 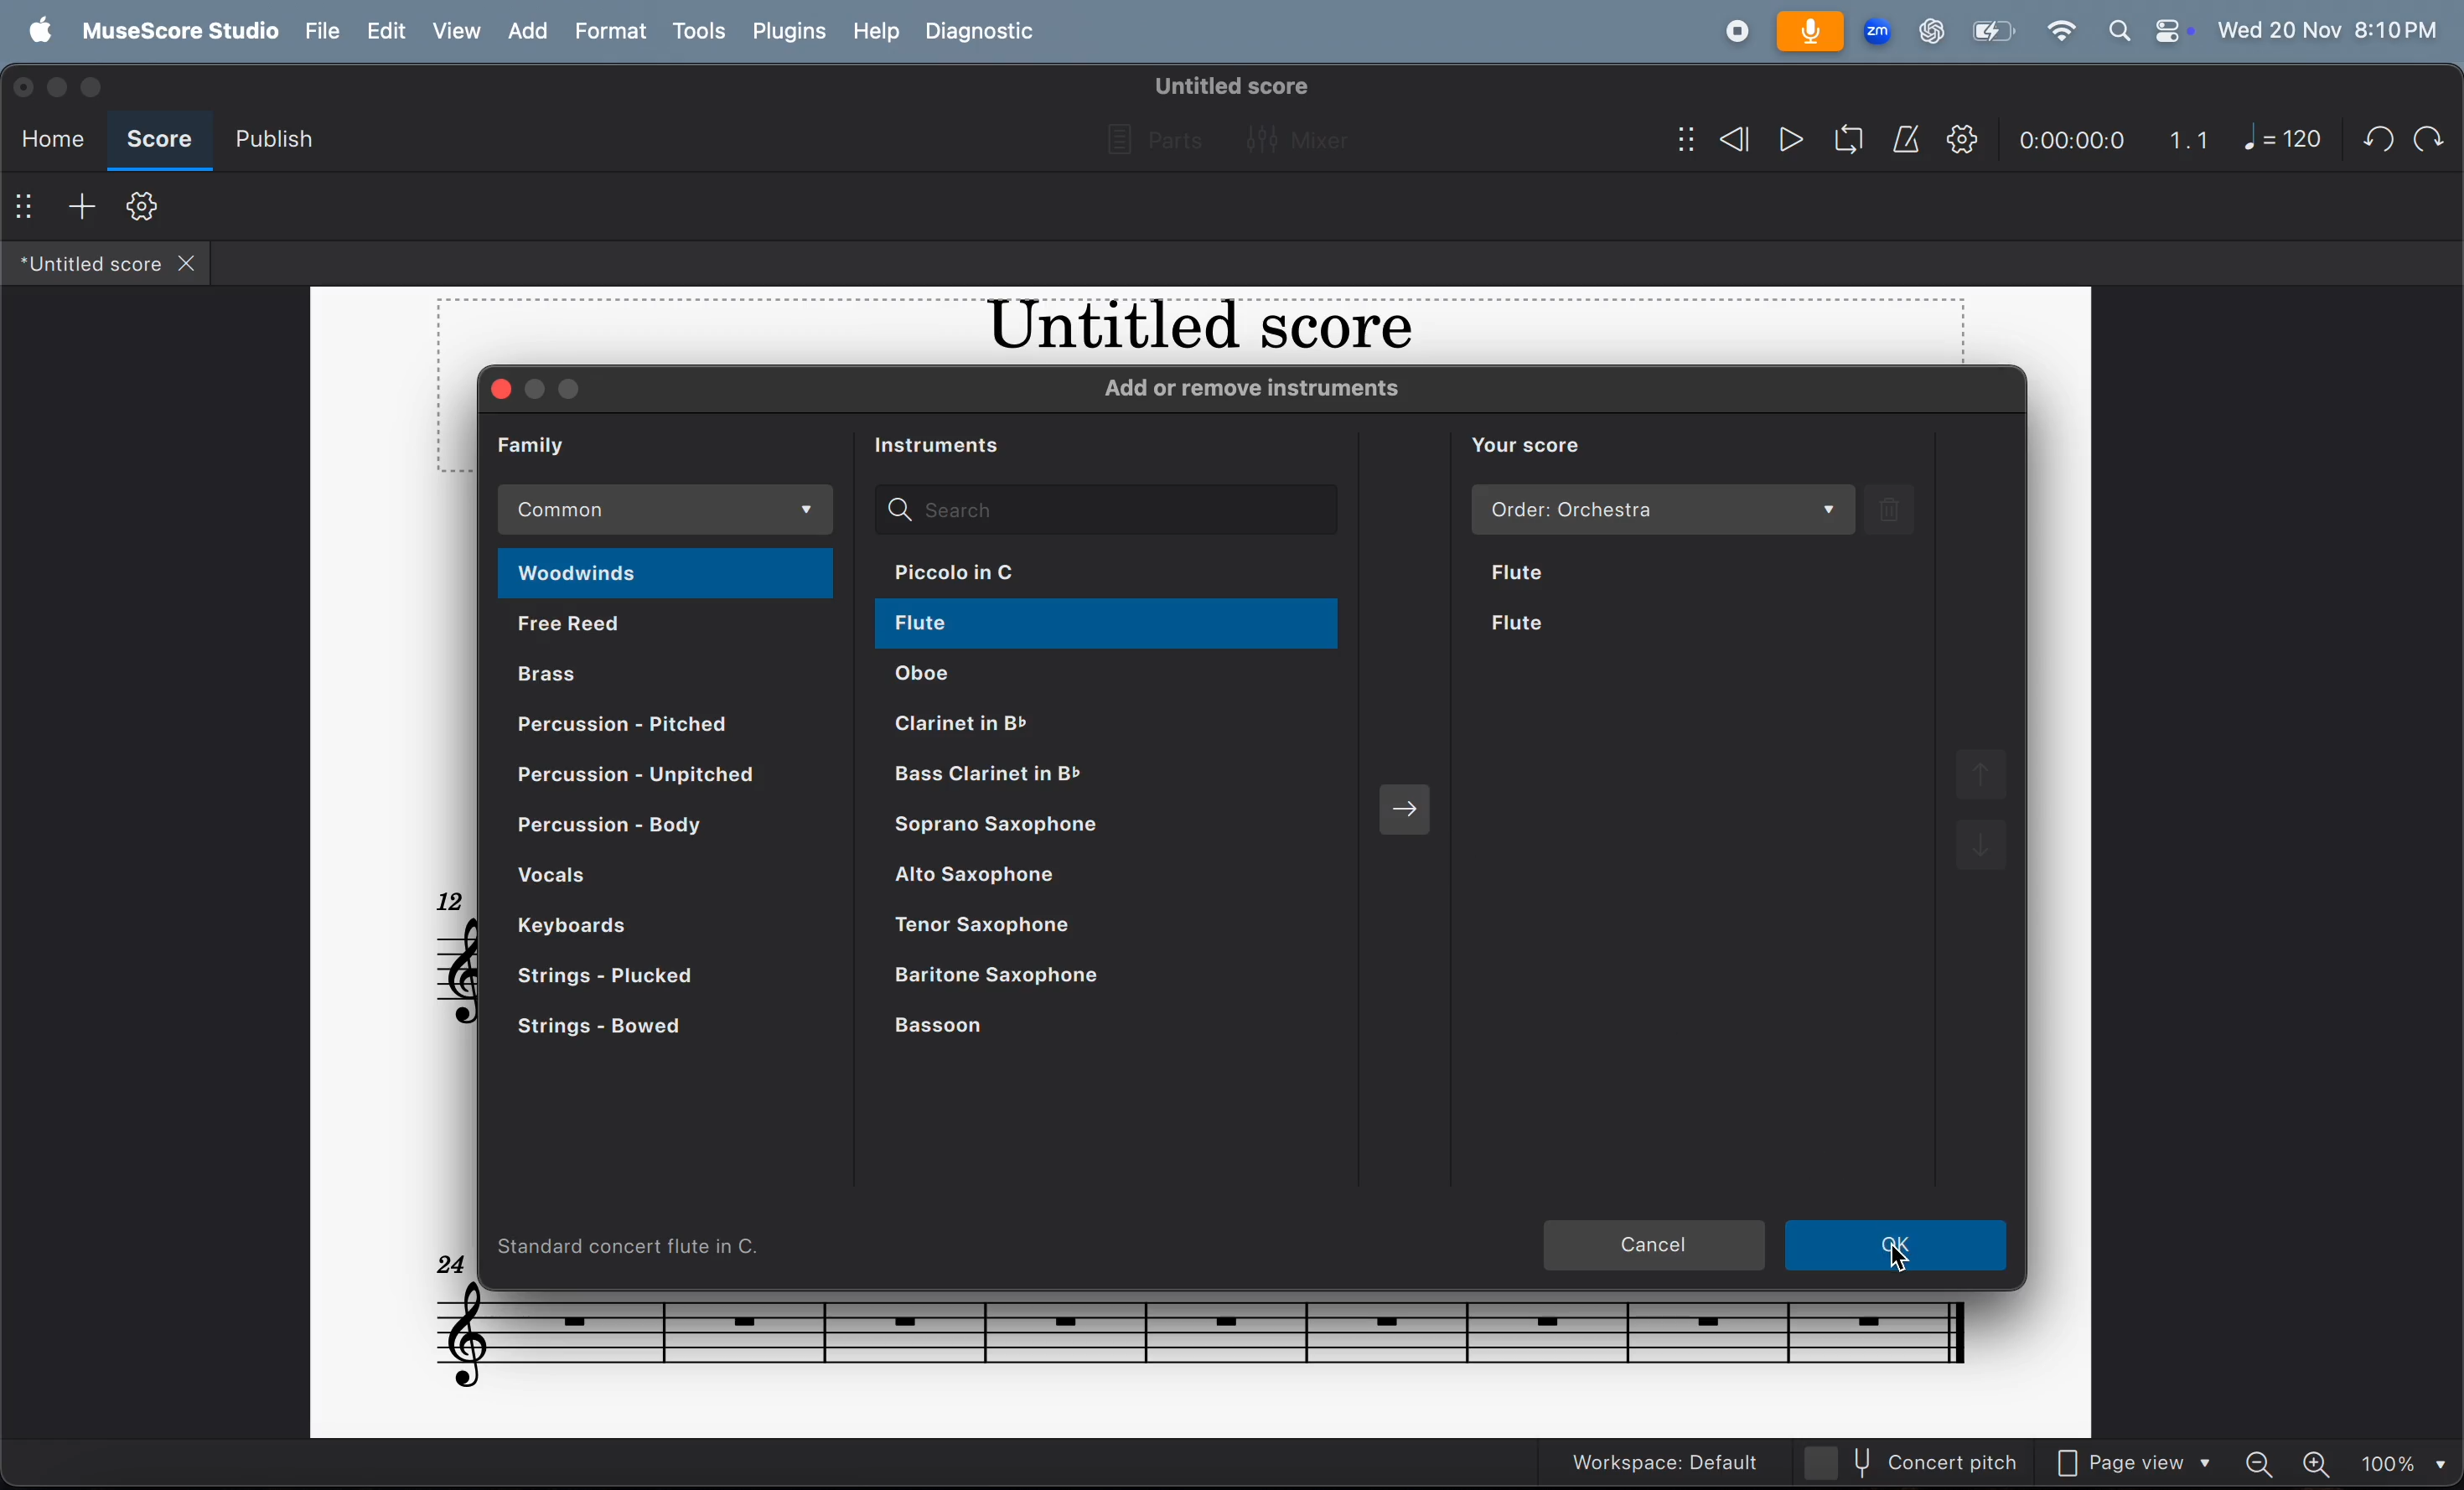 I want to click on ok, so click(x=1907, y=1247).